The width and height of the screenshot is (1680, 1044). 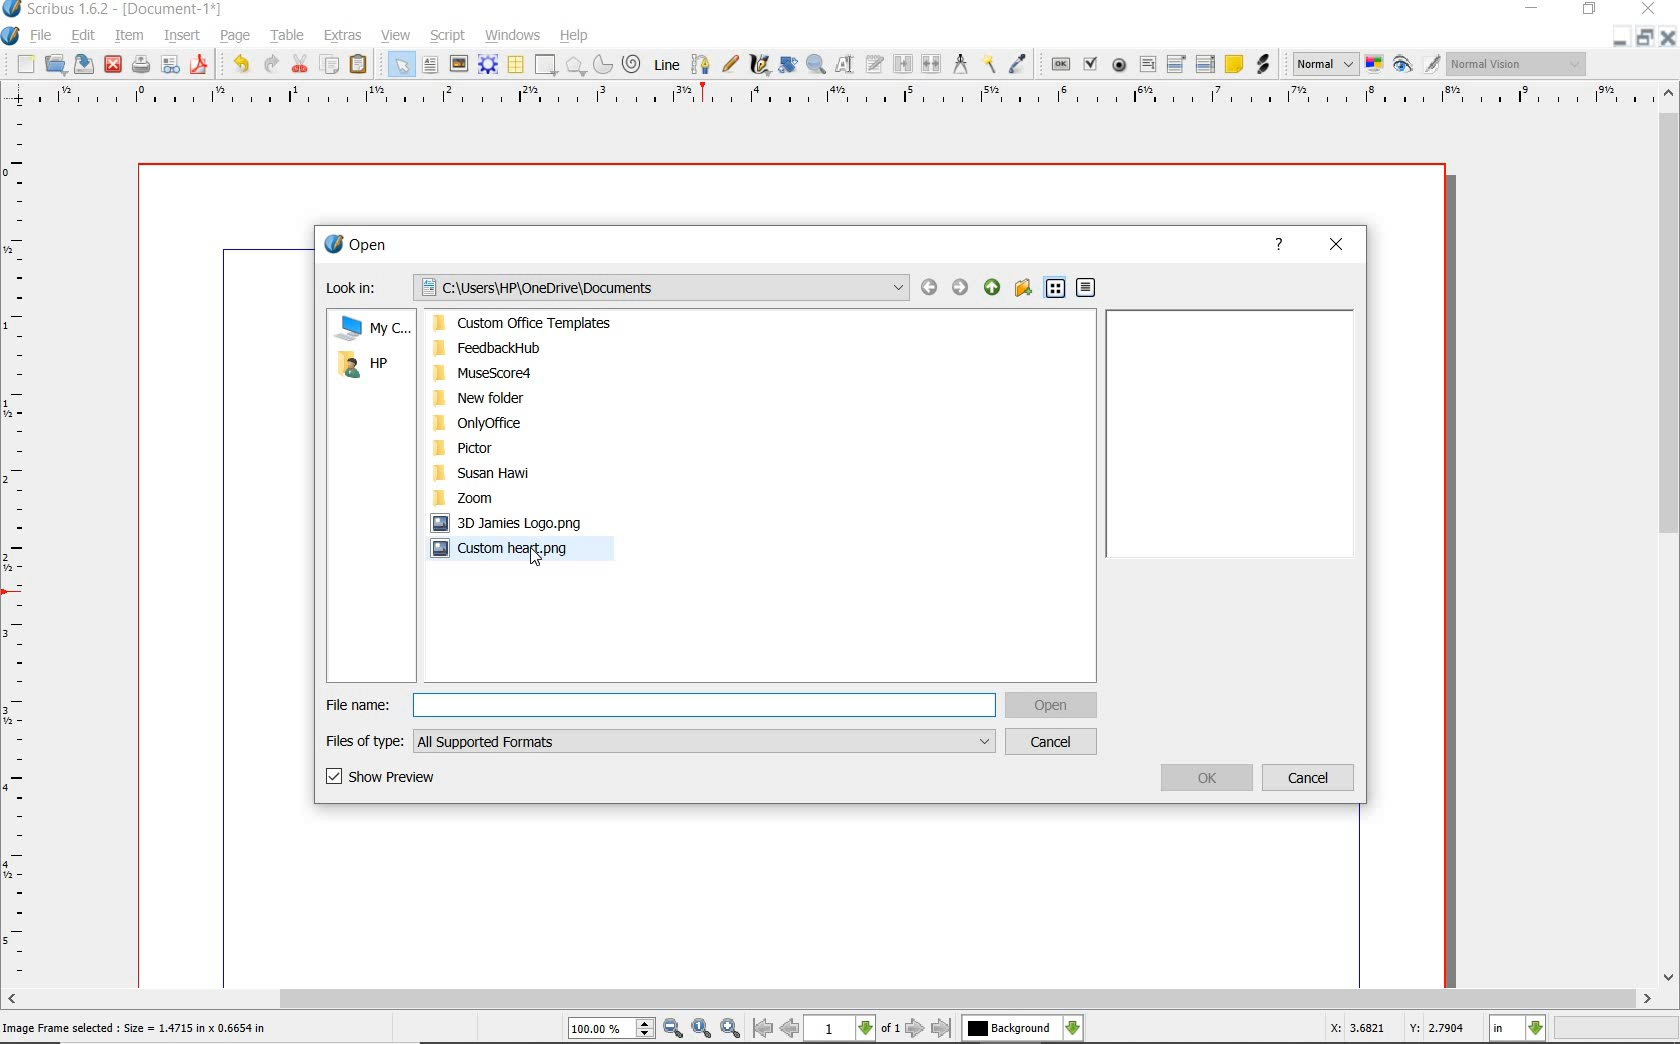 What do you see at coordinates (26, 66) in the screenshot?
I see `new` at bounding box center [26, 66].